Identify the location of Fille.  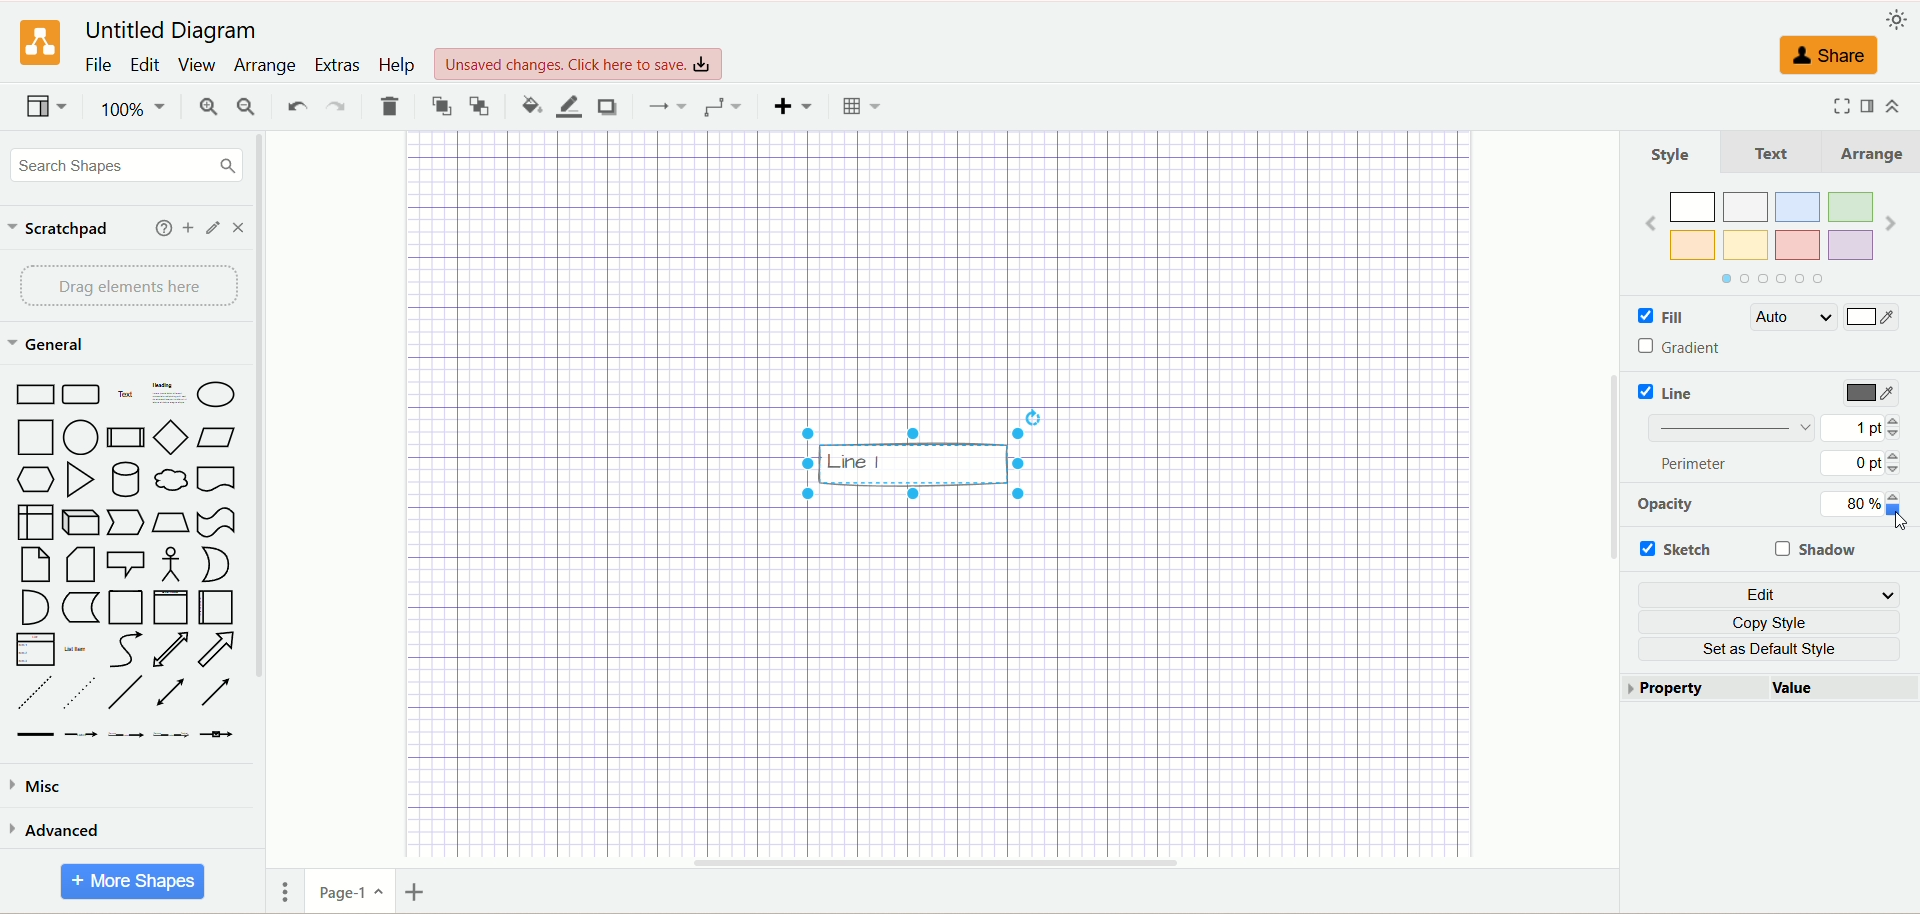
(1687, 318).